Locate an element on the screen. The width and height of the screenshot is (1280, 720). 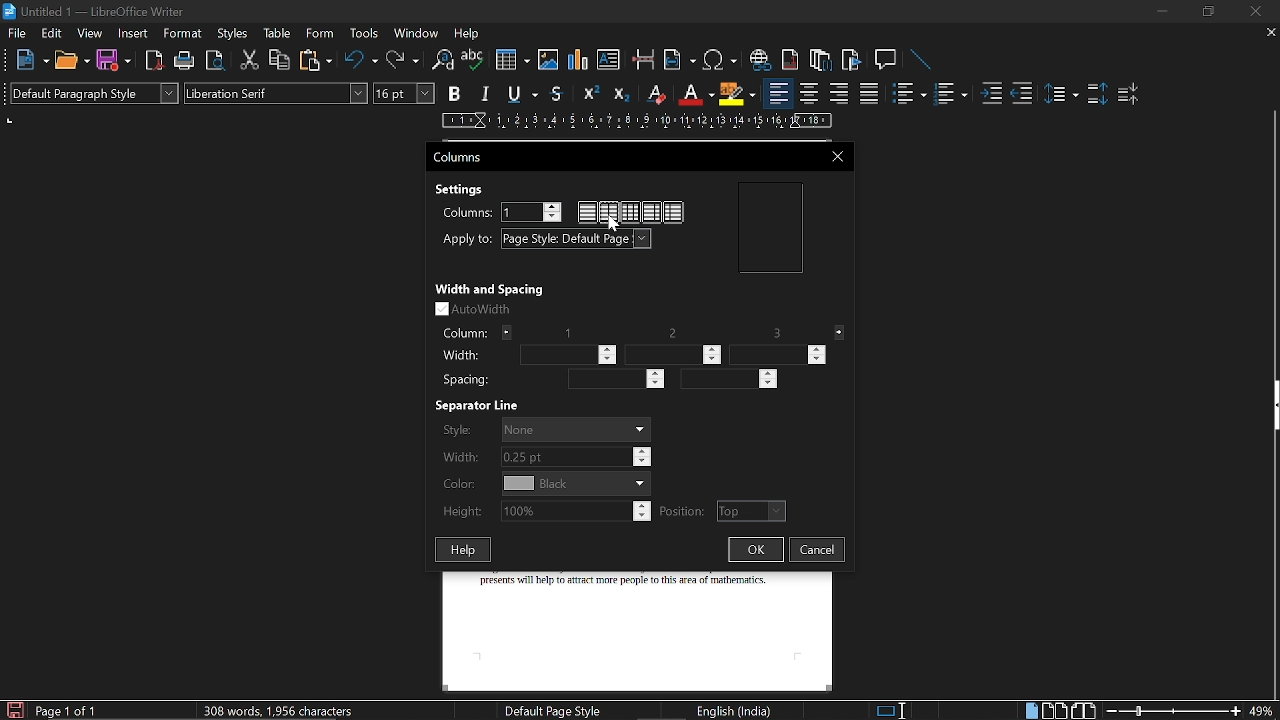
Insert endnote is located at coordinates (790, 59).